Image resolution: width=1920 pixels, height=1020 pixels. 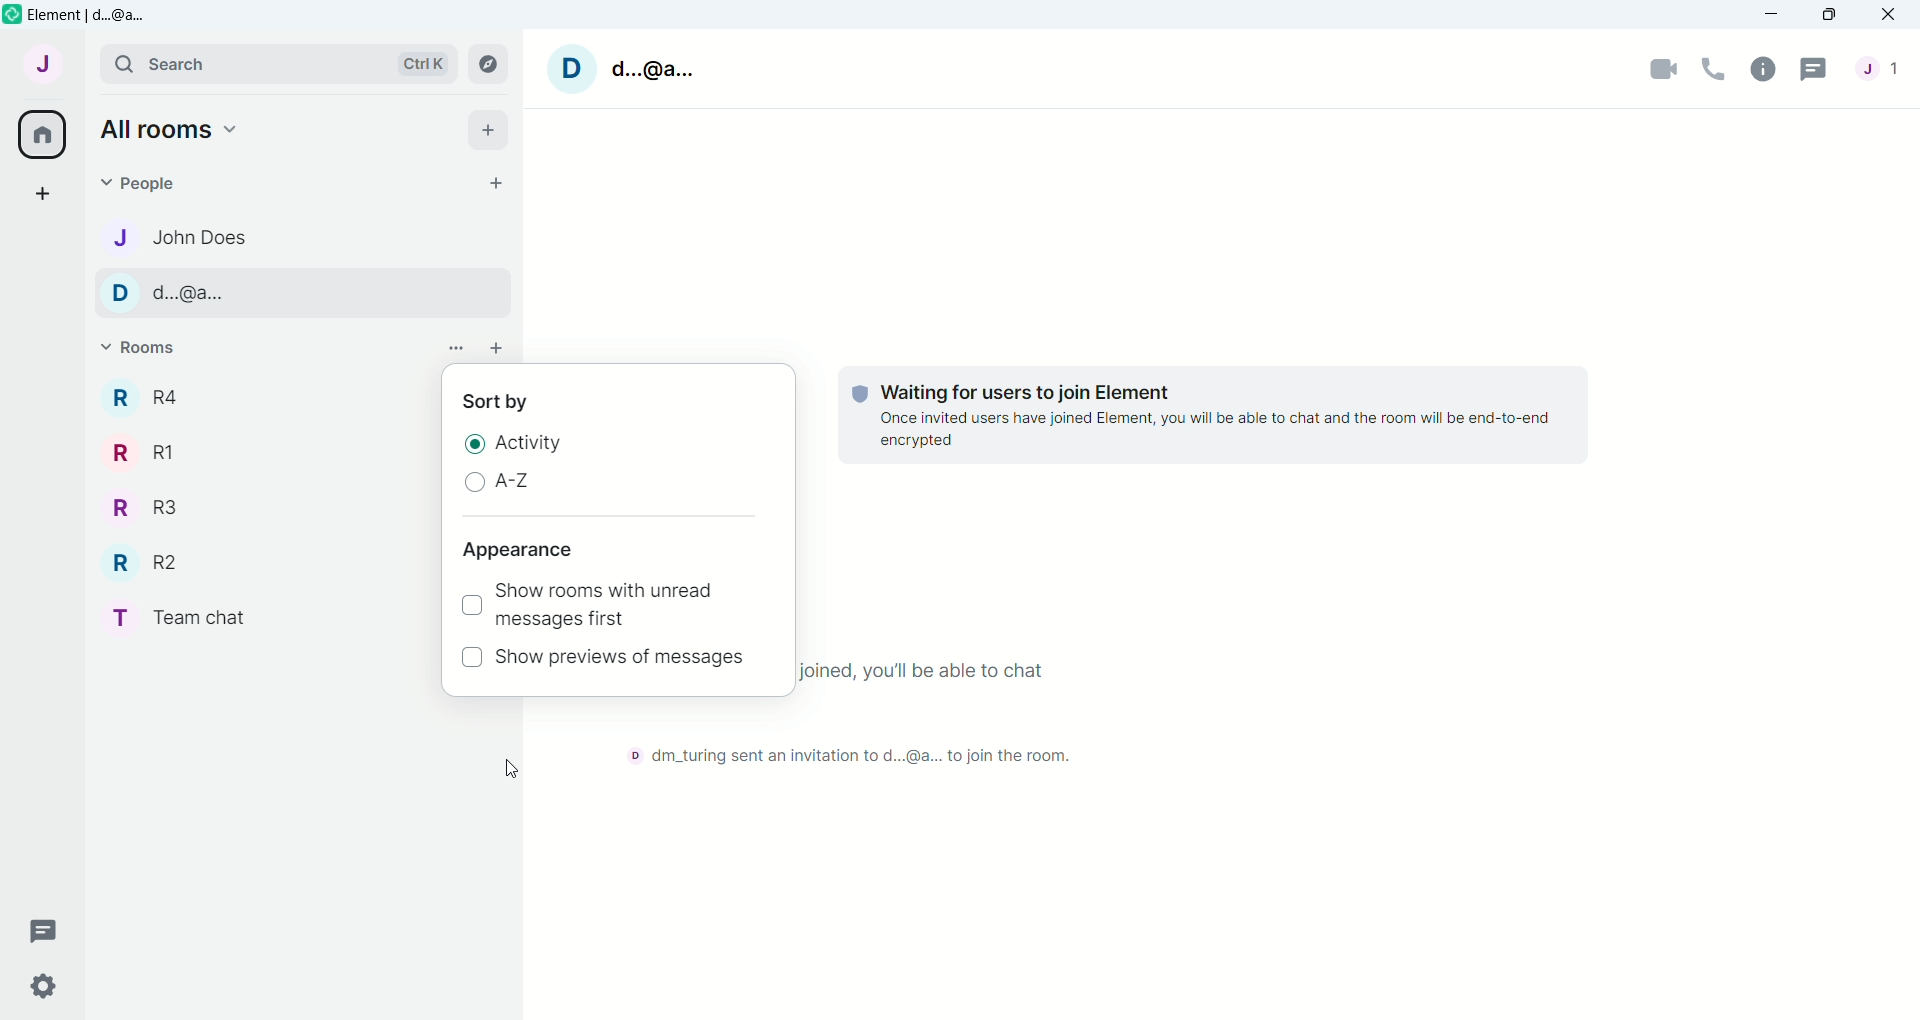 I want to click on People, so click(x=148, y=183).